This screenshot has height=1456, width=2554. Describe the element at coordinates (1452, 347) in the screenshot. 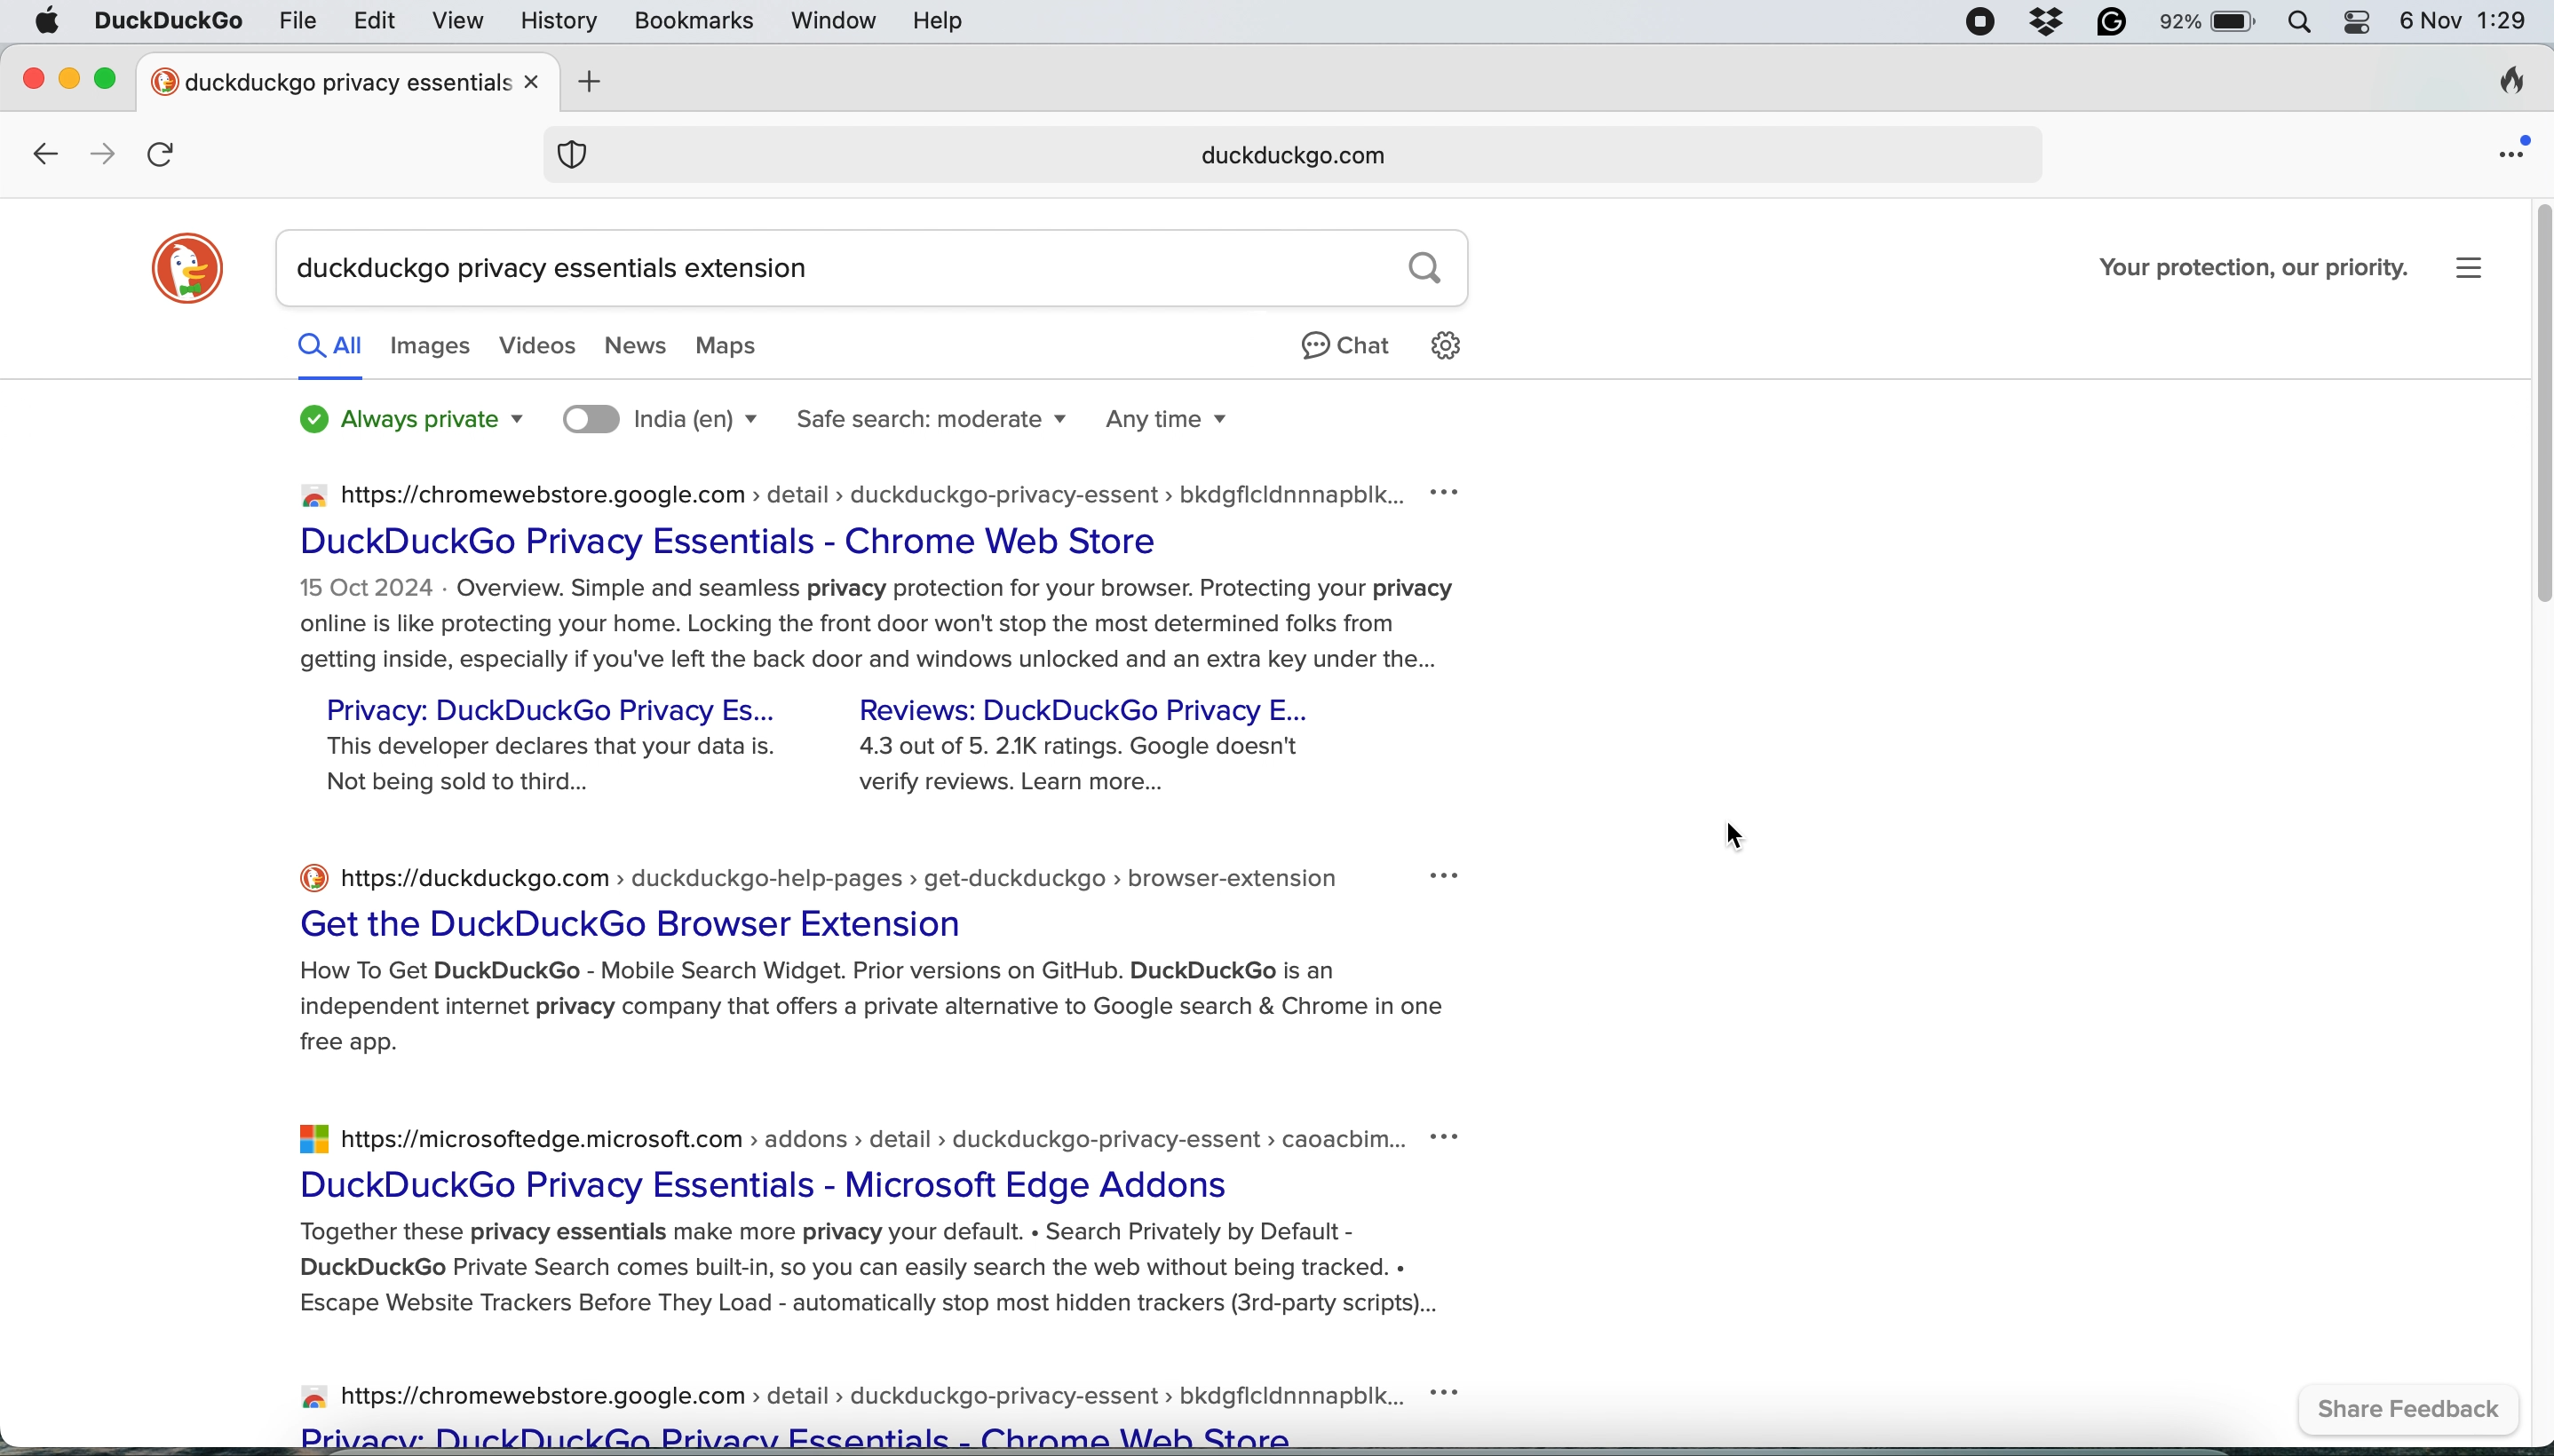

I see `settings` at that location.